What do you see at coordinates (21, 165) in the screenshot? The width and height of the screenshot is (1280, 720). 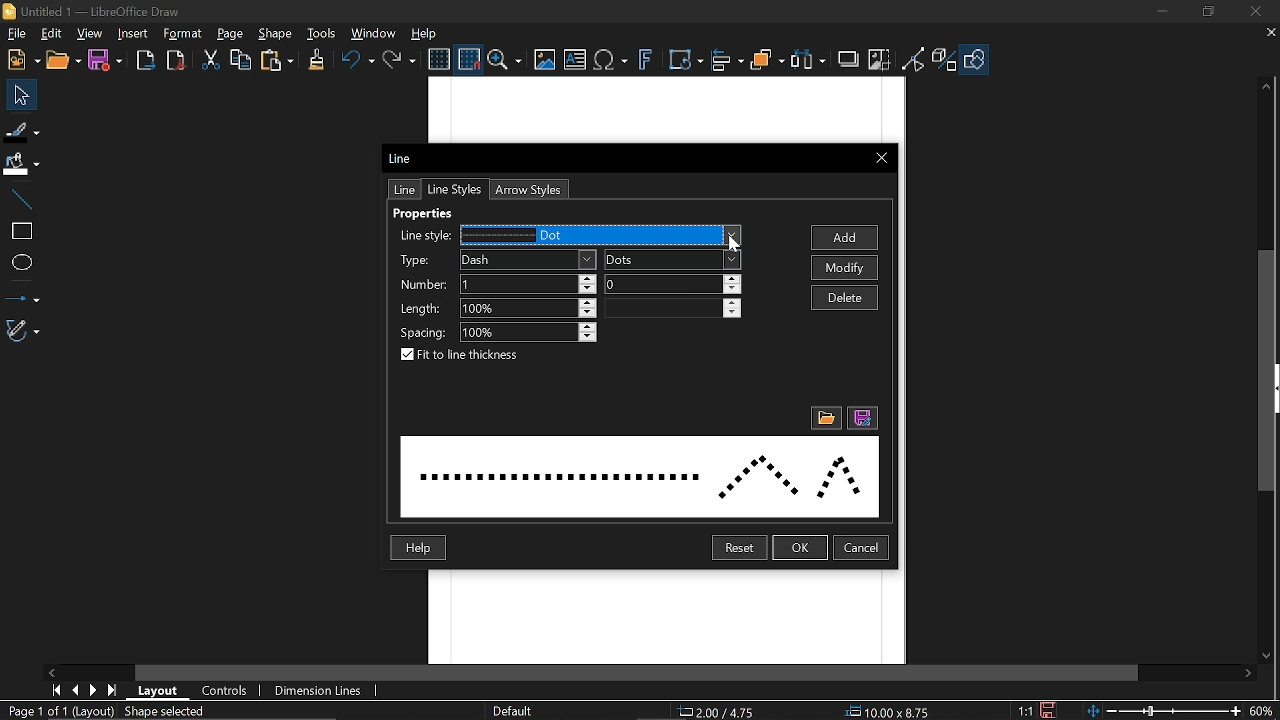 I see `Fill color` at bounding box center [21, 165].